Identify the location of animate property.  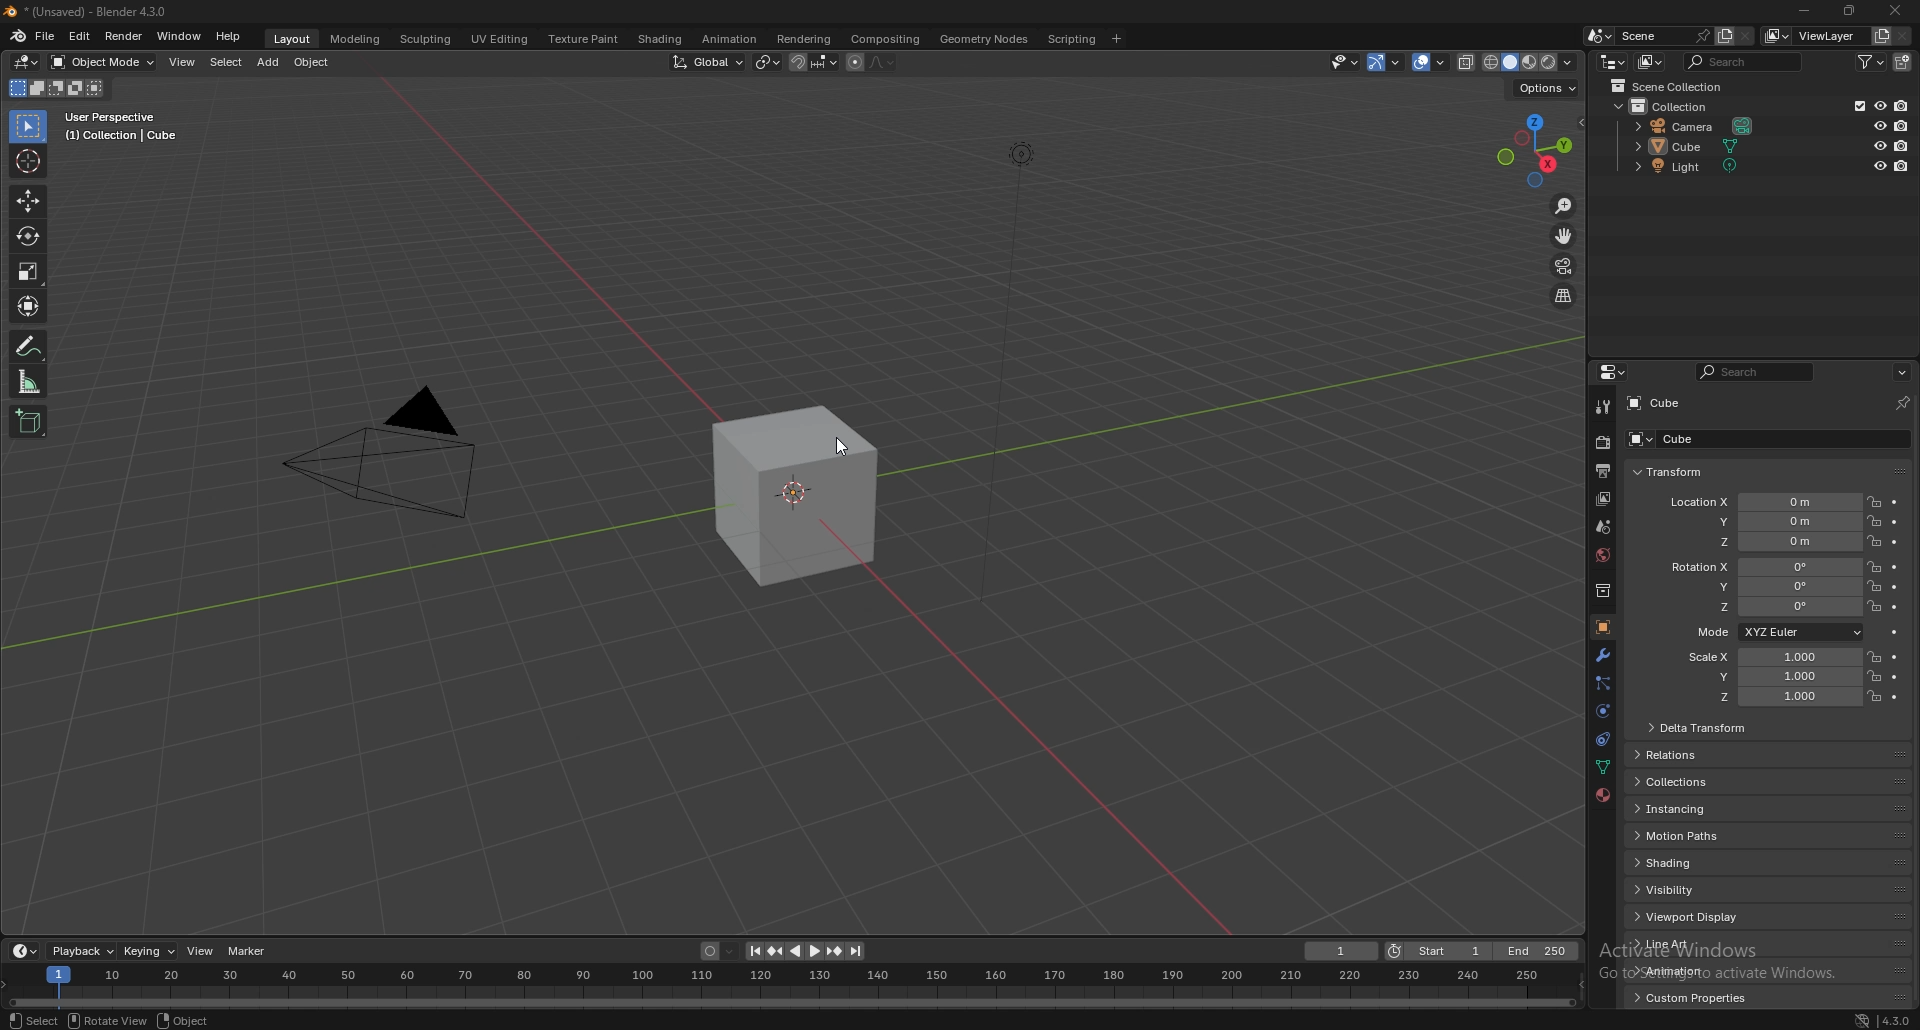
(1894, 542).